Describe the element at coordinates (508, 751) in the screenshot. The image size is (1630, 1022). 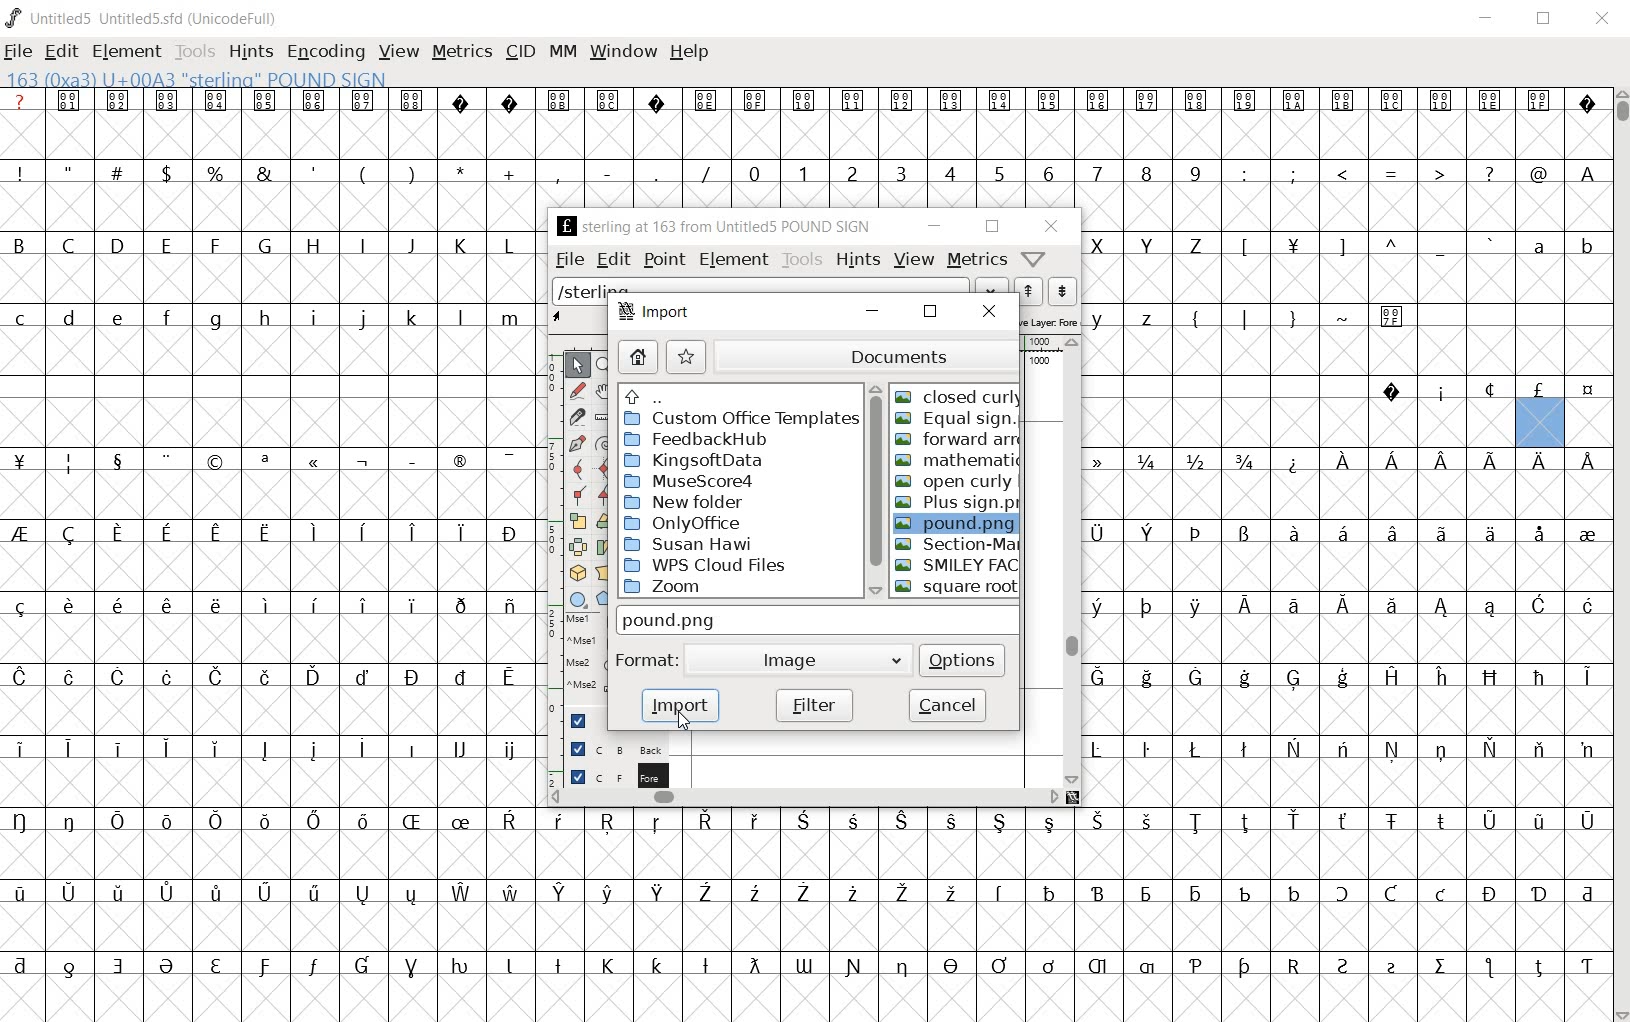
I see `Symbol` at that location.